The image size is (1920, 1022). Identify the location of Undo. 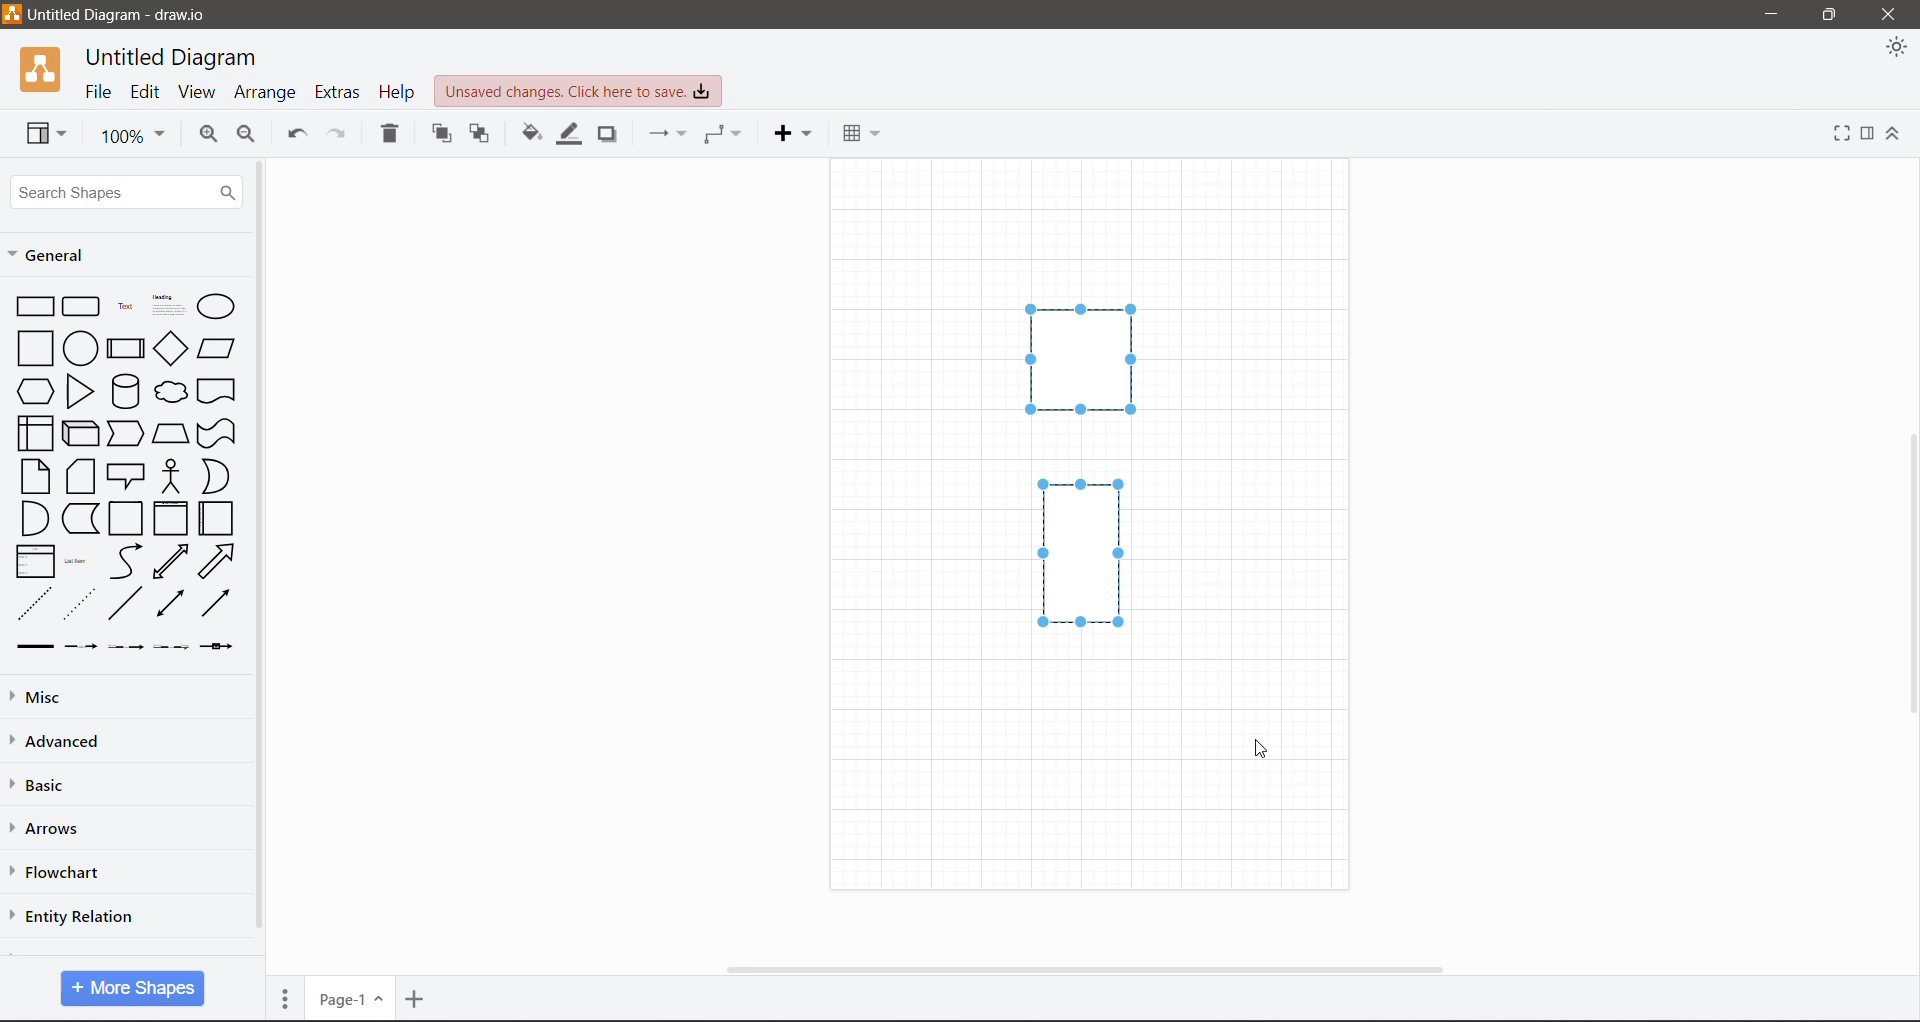
(297, 134).